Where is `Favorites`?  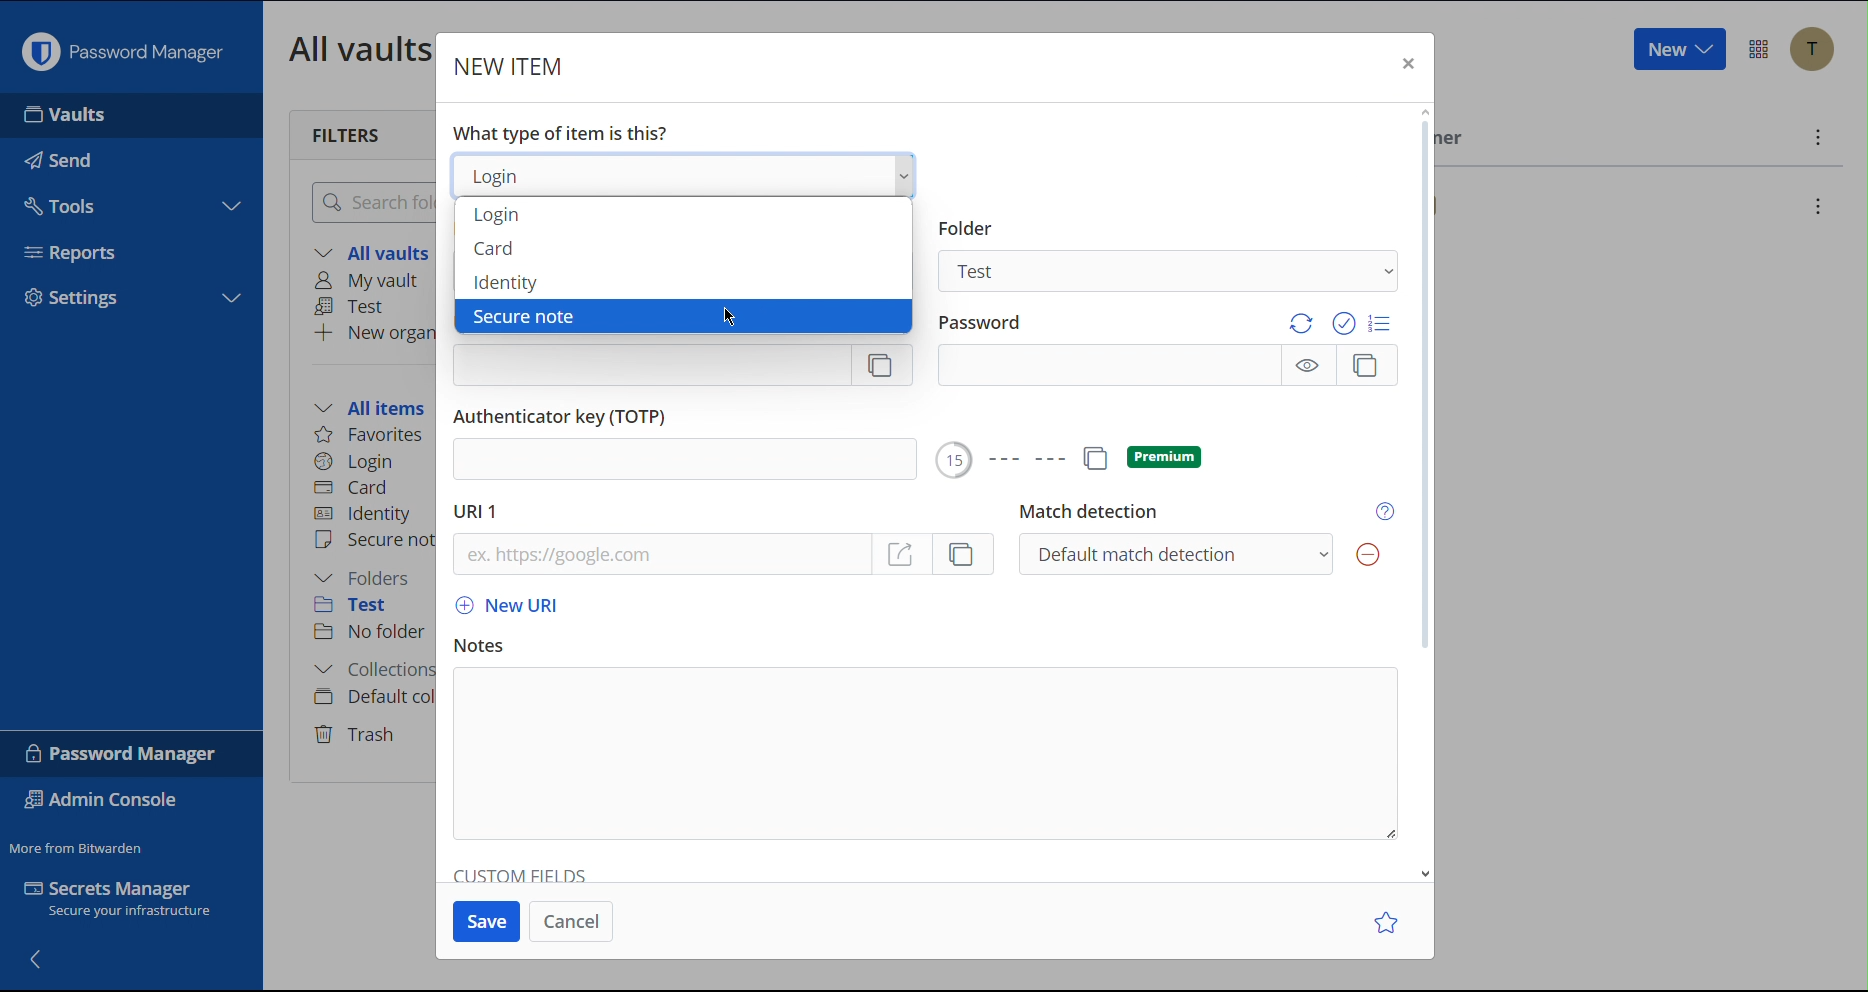 Favorites is located at coordinates (371, 435).